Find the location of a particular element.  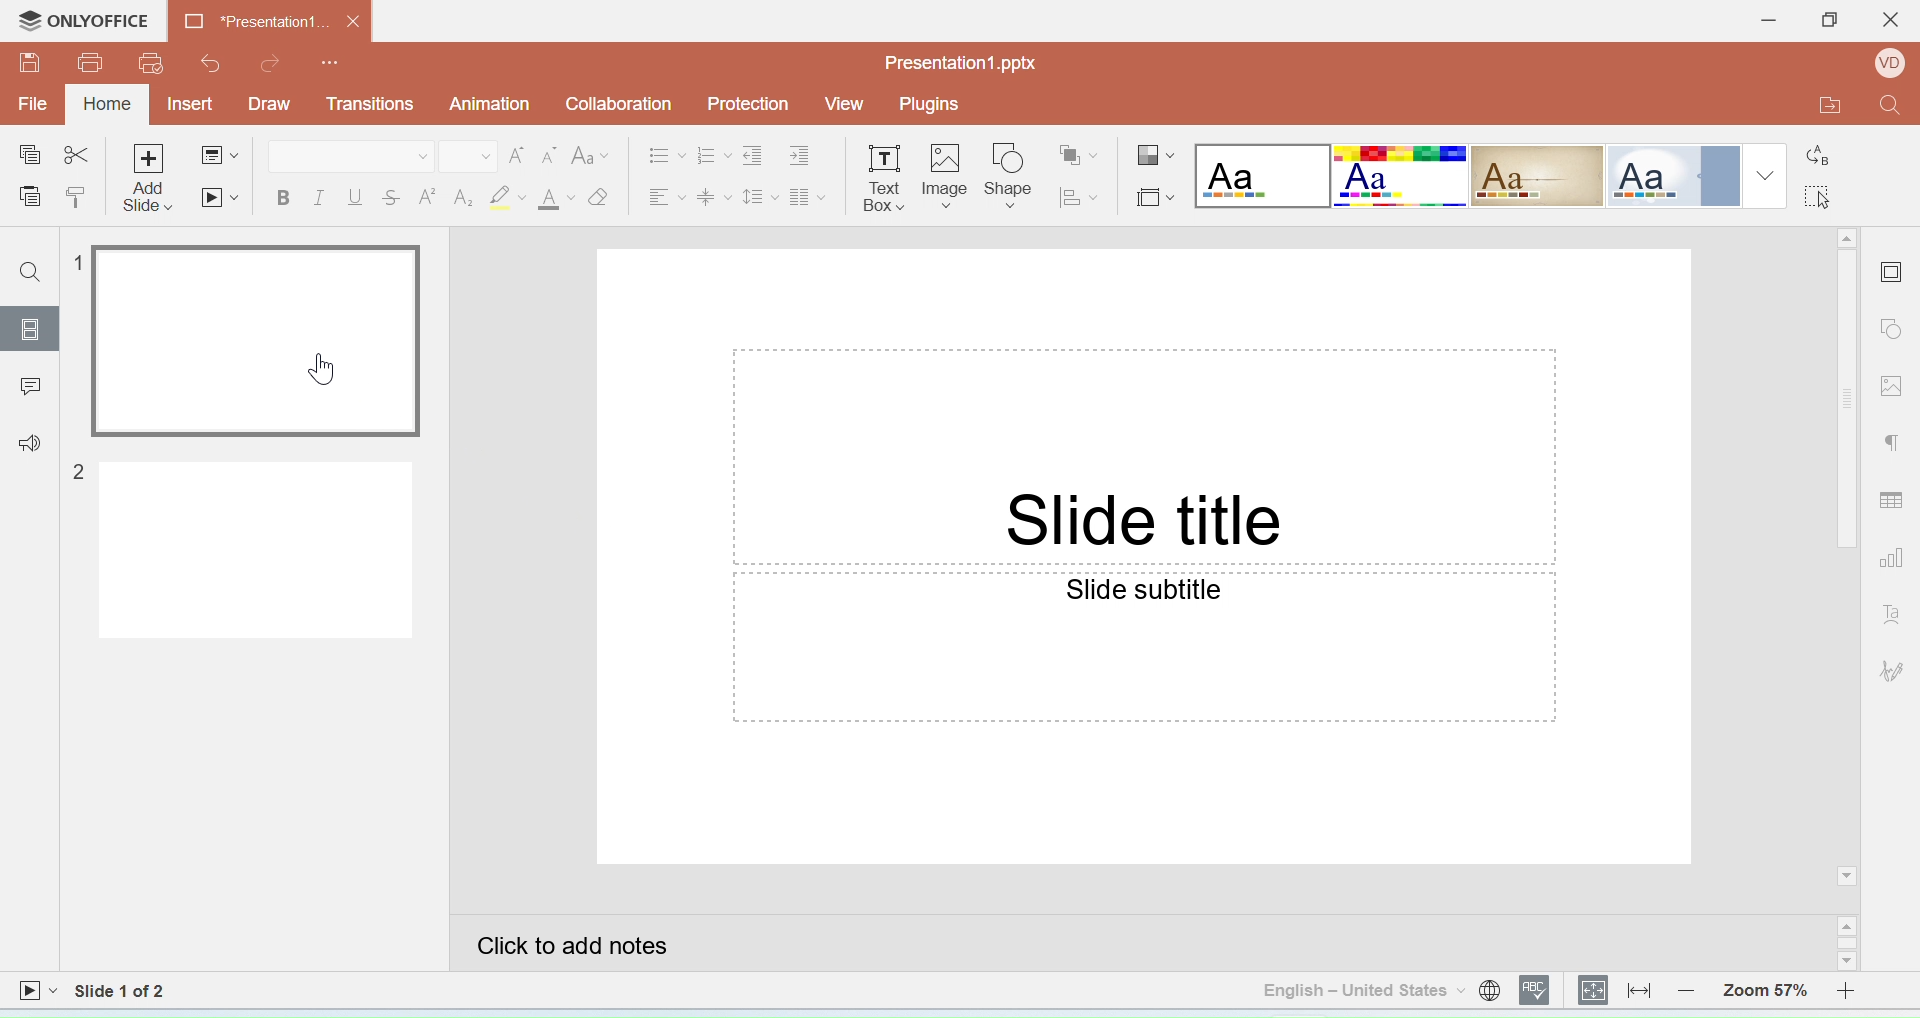

Number spacing is located at coordinates (715, 153).